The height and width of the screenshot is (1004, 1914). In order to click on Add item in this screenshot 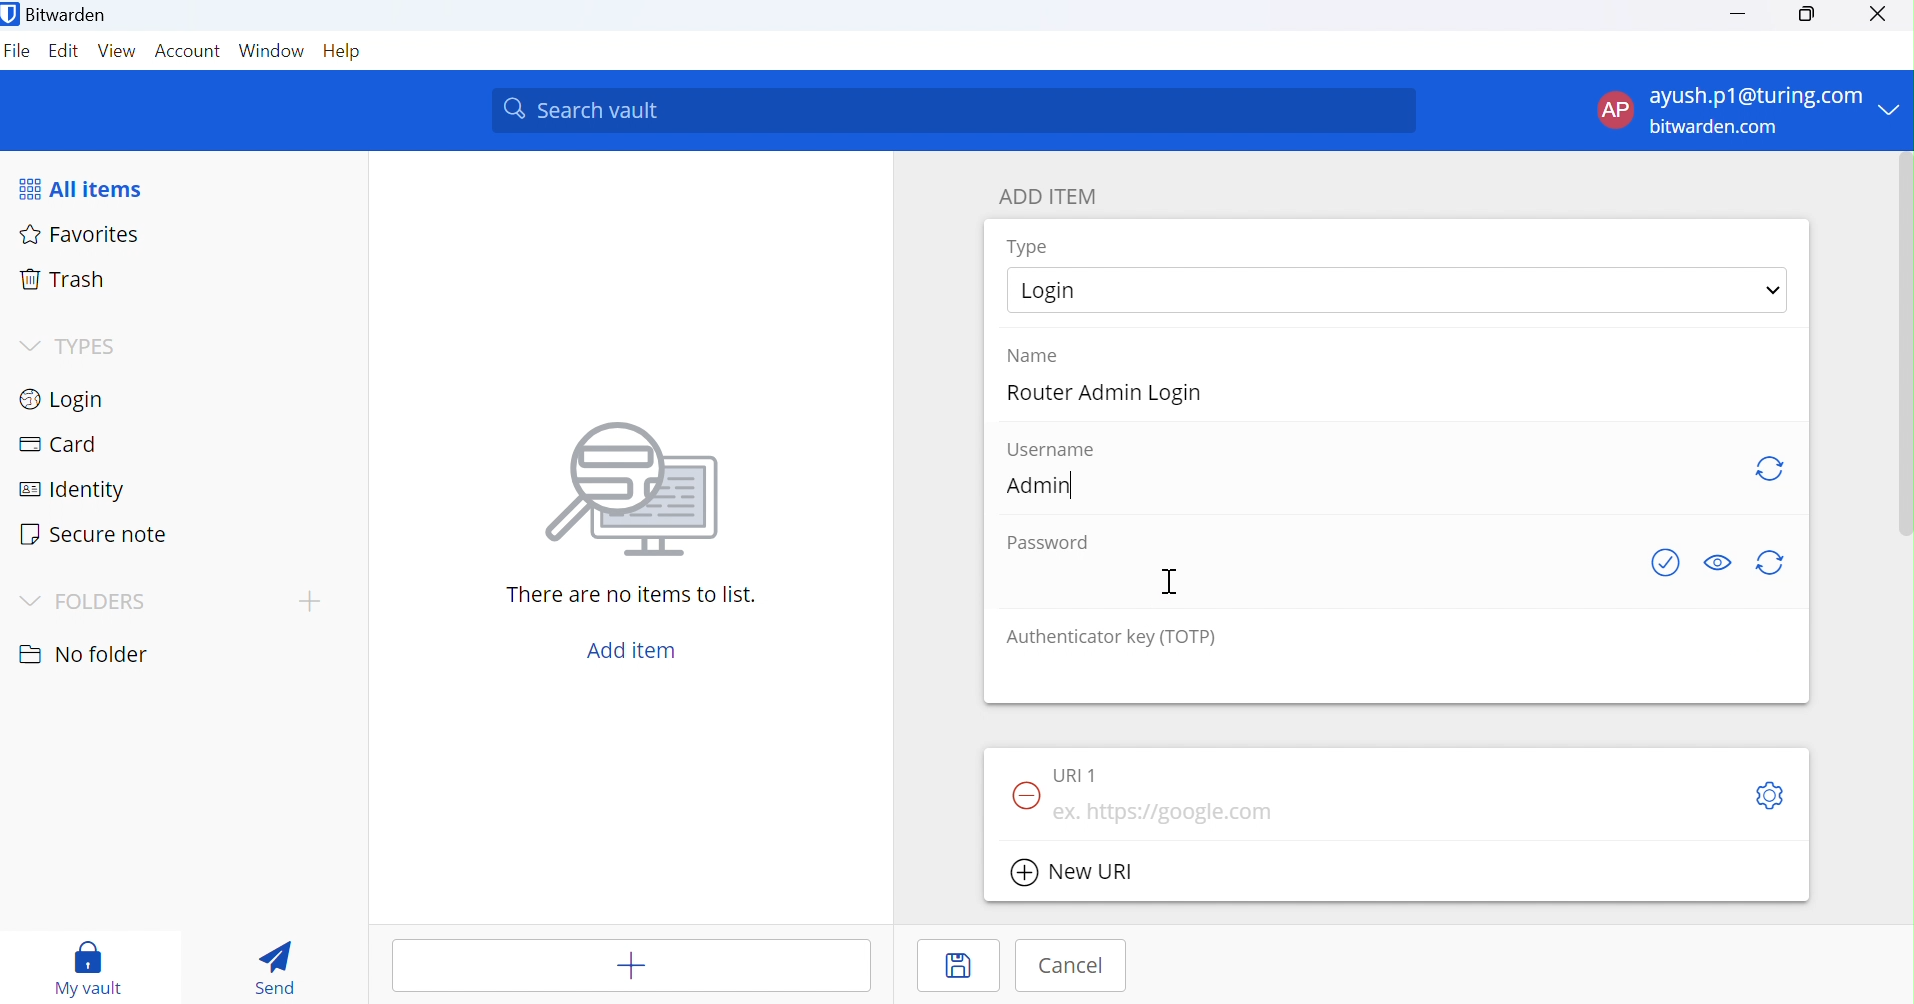, I will do `click(630, 650)`.